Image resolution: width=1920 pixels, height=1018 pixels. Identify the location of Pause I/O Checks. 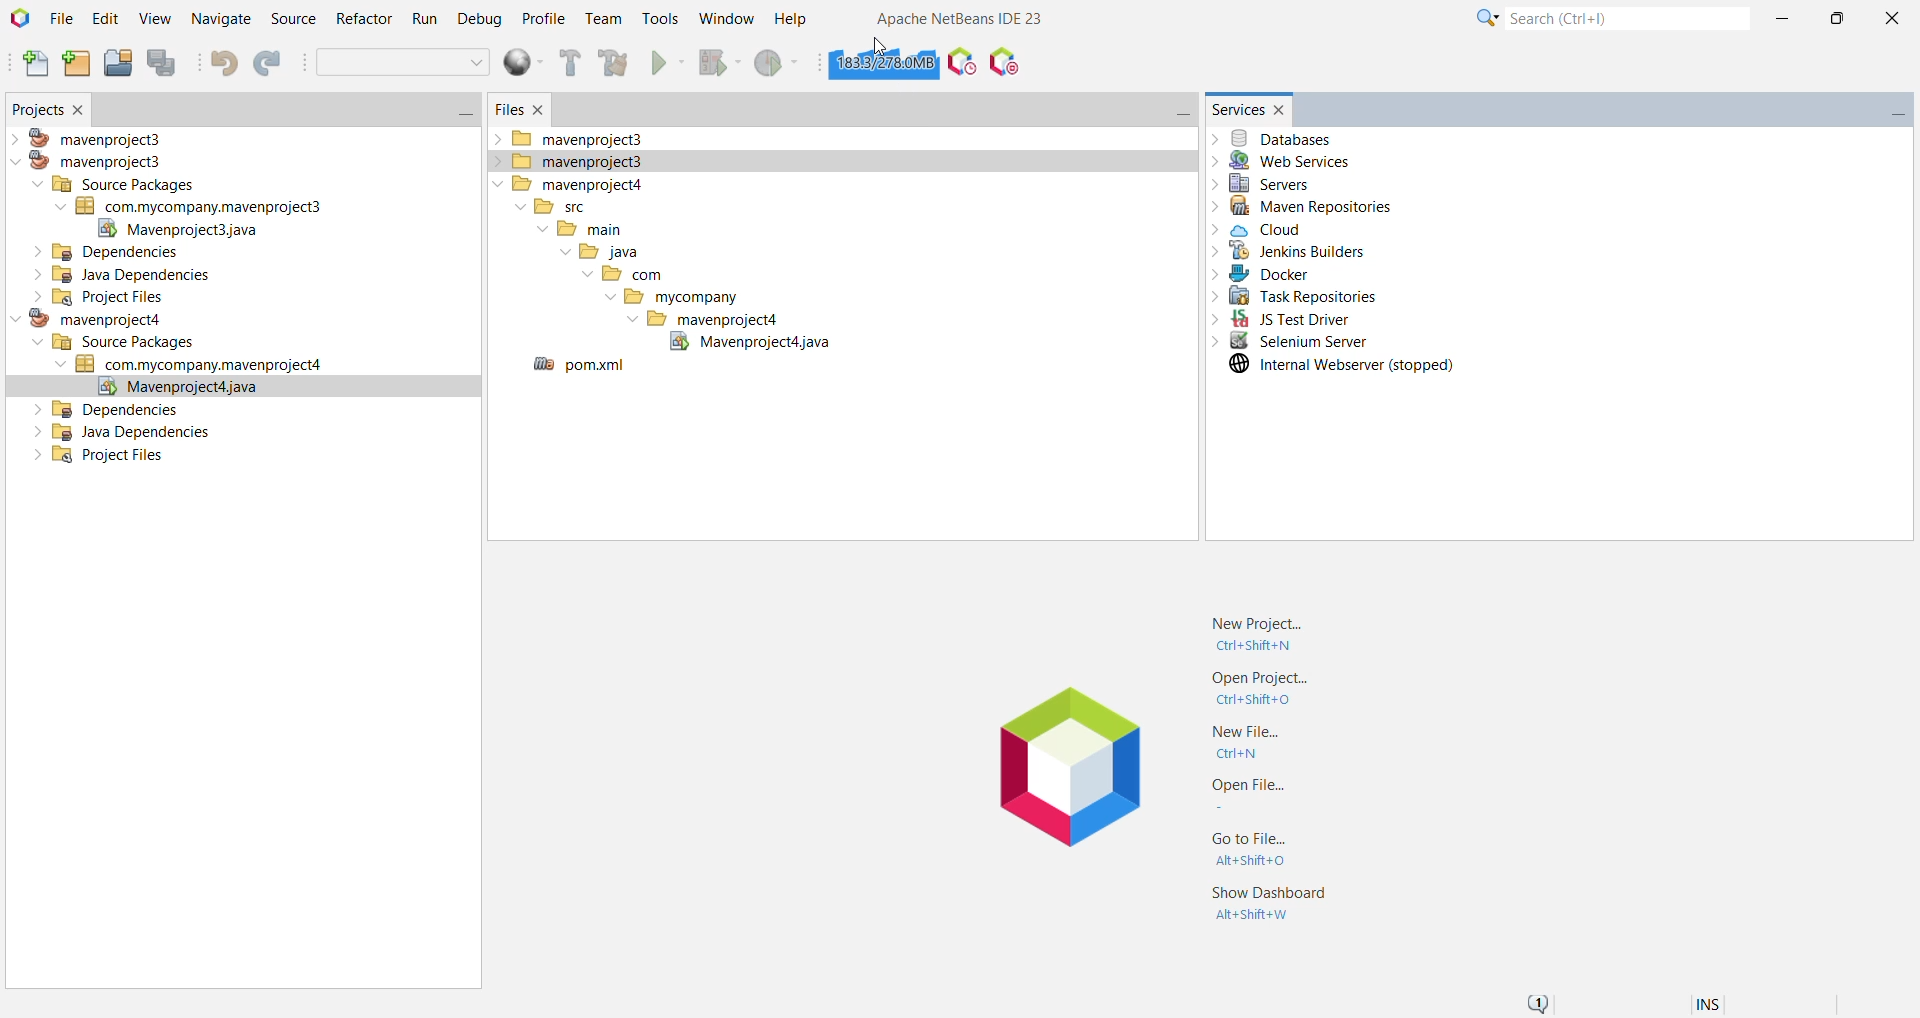
(1005, 64).